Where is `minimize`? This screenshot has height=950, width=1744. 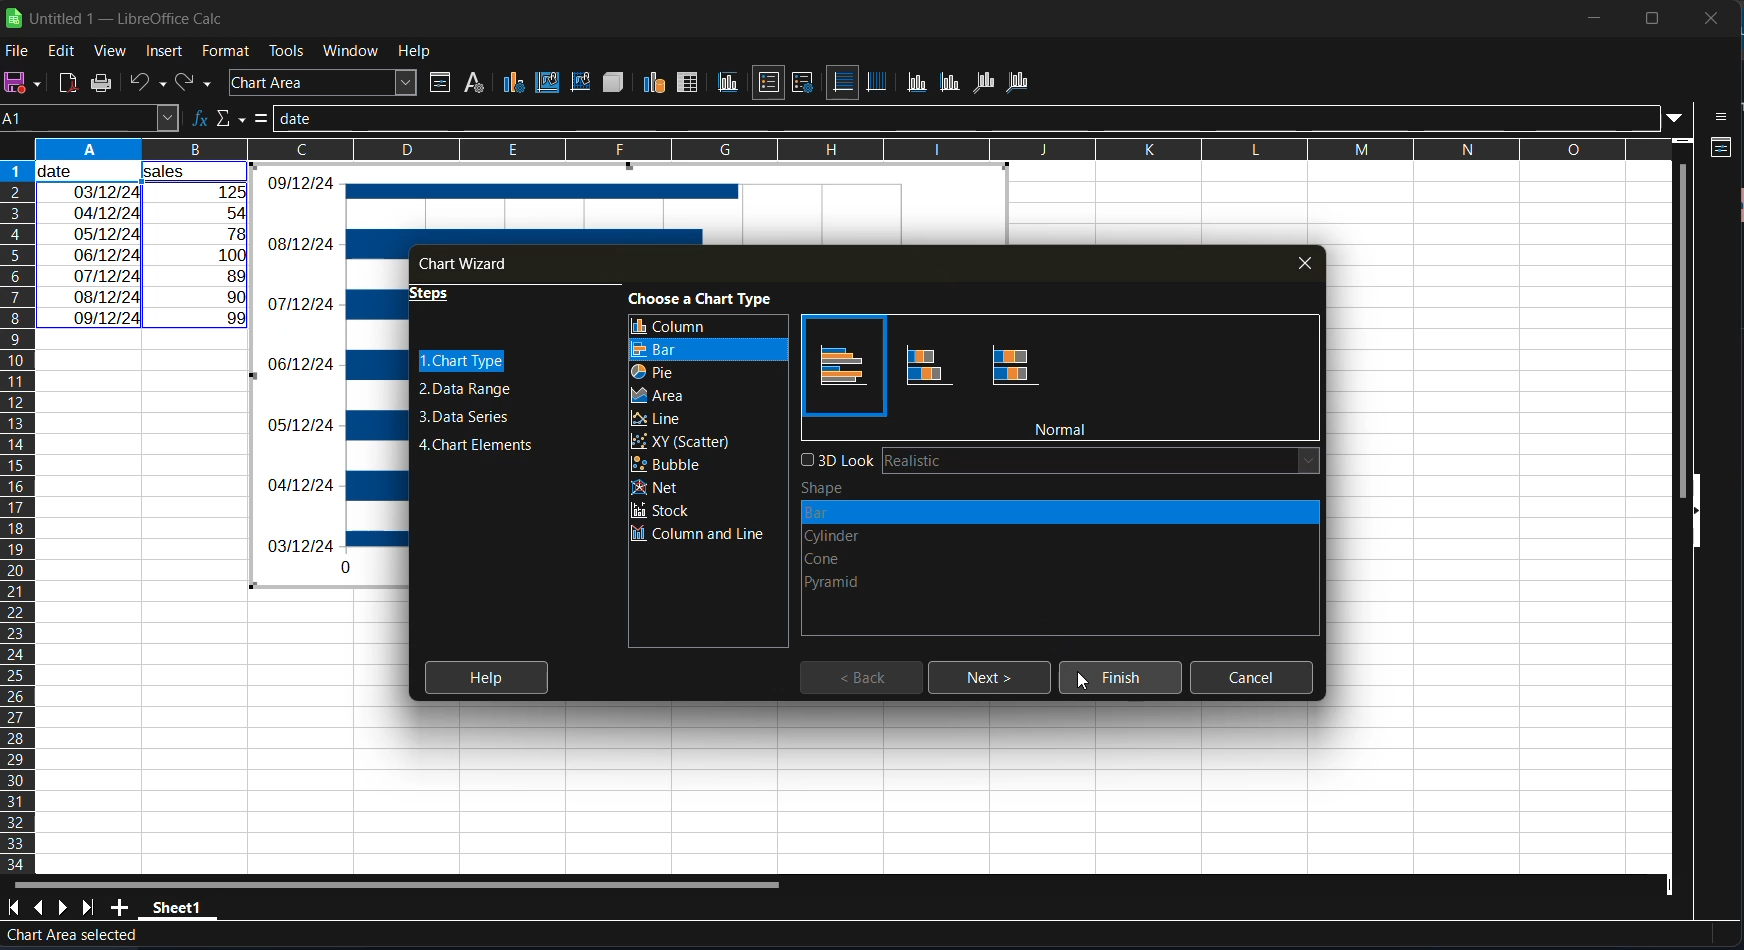
minimize is located at coordinates (1593, 19).